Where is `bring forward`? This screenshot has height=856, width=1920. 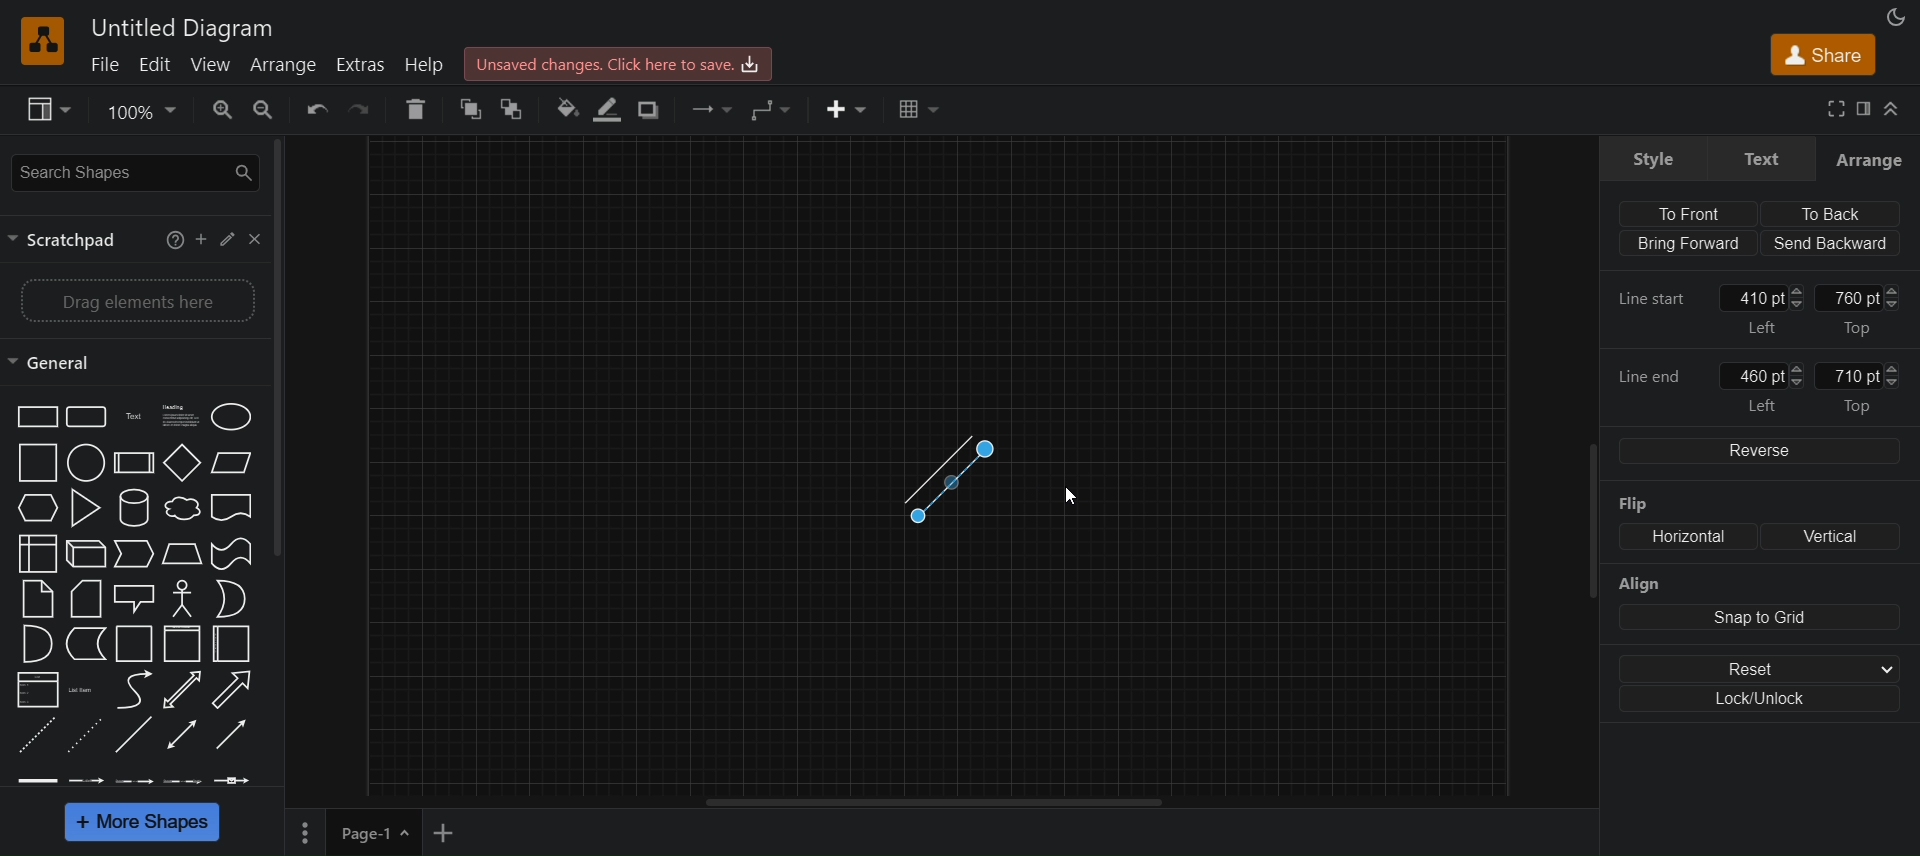 bring forward is located at coordinates (1684, 244).